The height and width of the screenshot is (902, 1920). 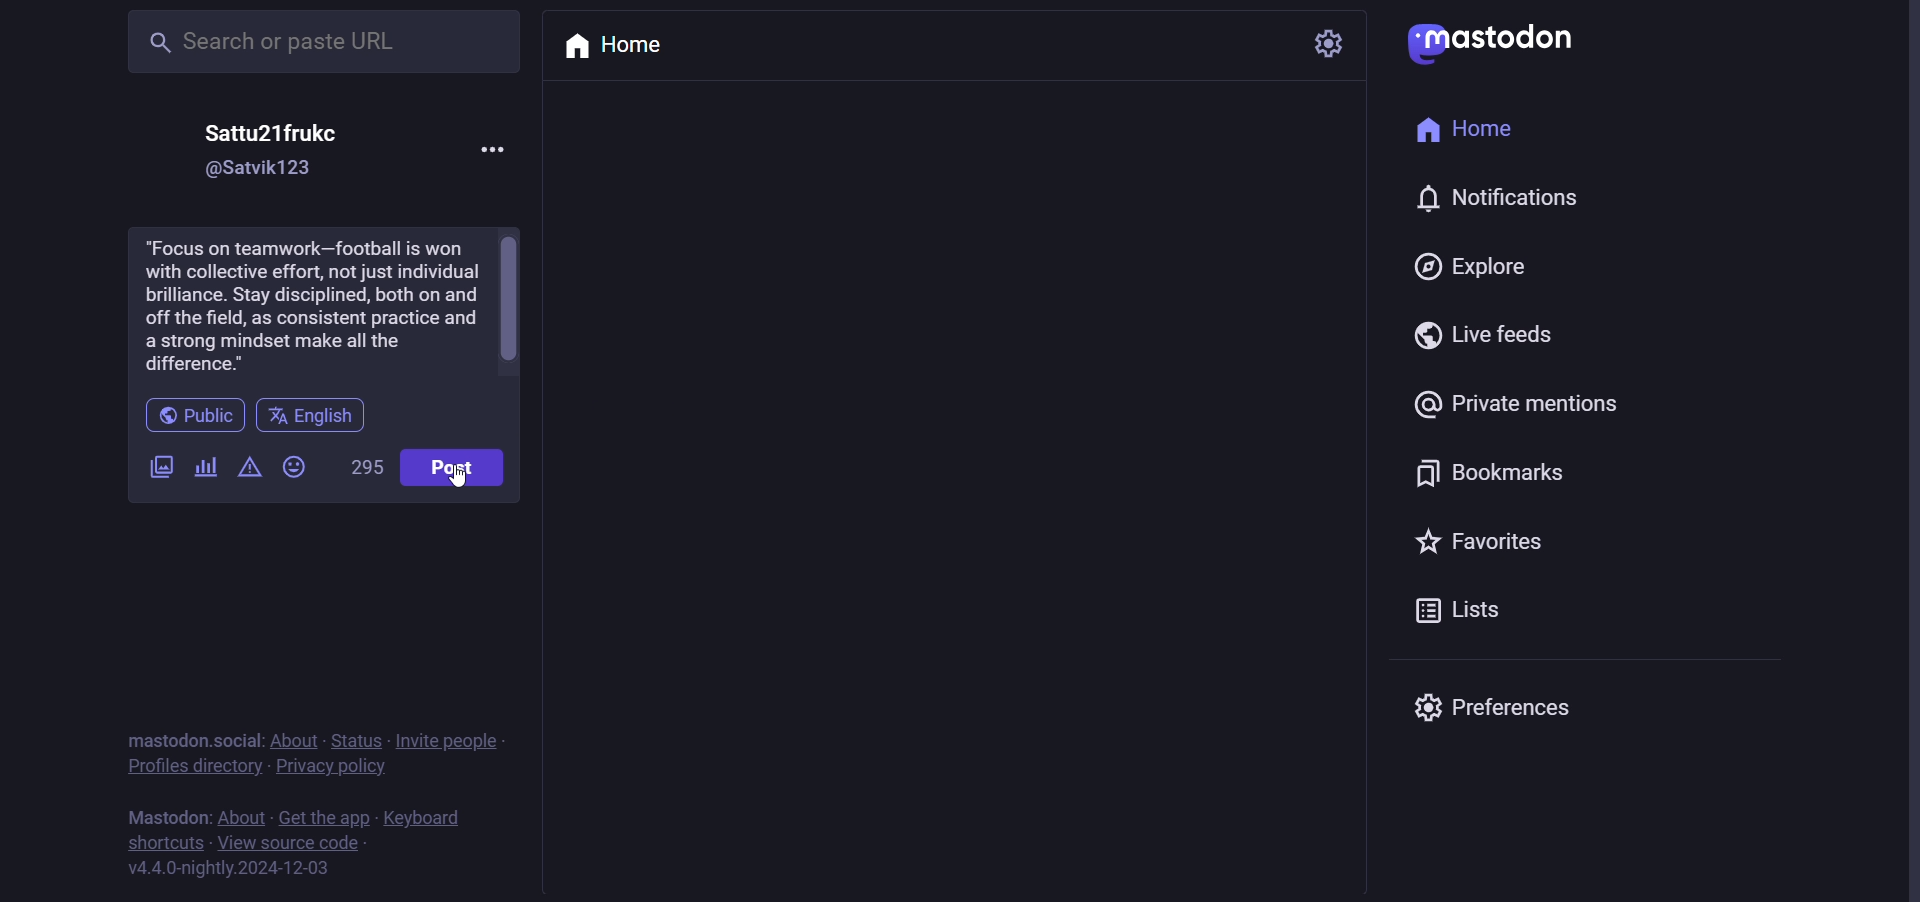 I want to click on privacy policy, so click(x=329, y=770).